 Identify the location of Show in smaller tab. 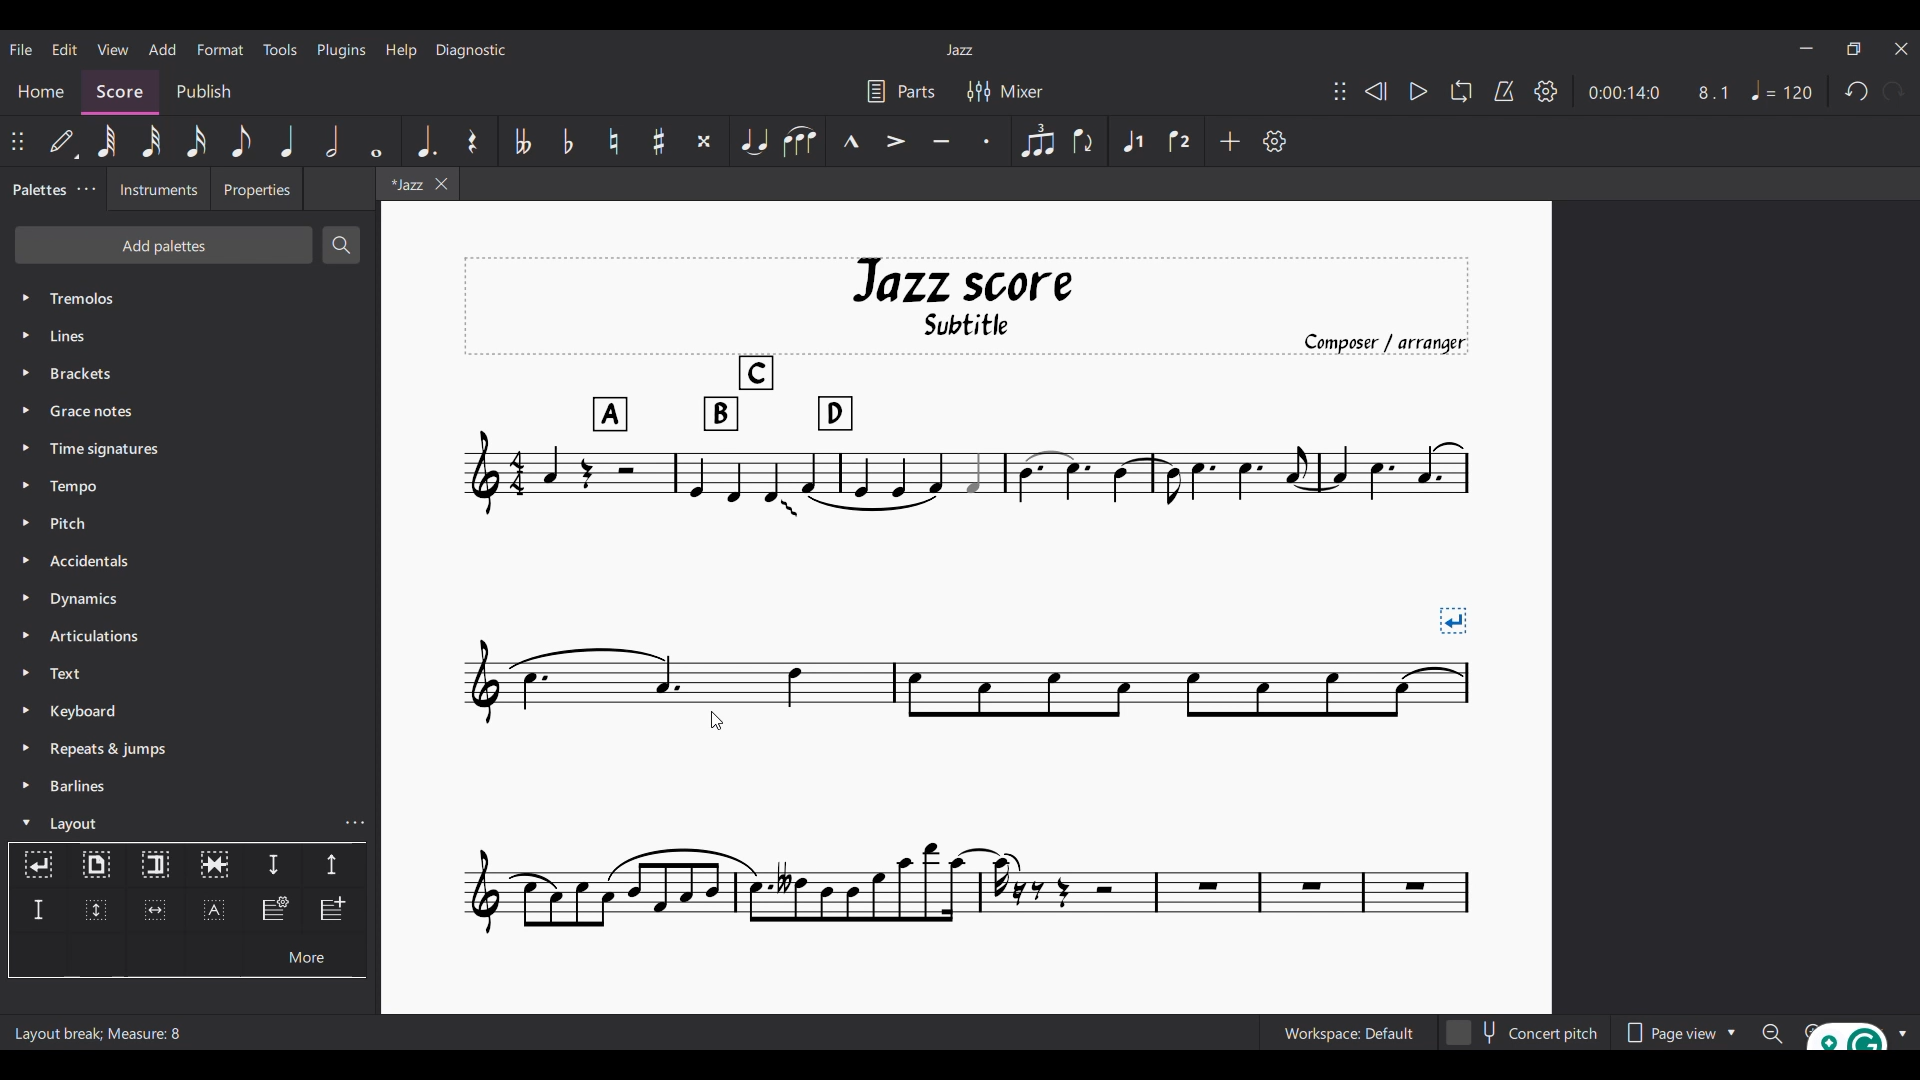
(1854, 49).